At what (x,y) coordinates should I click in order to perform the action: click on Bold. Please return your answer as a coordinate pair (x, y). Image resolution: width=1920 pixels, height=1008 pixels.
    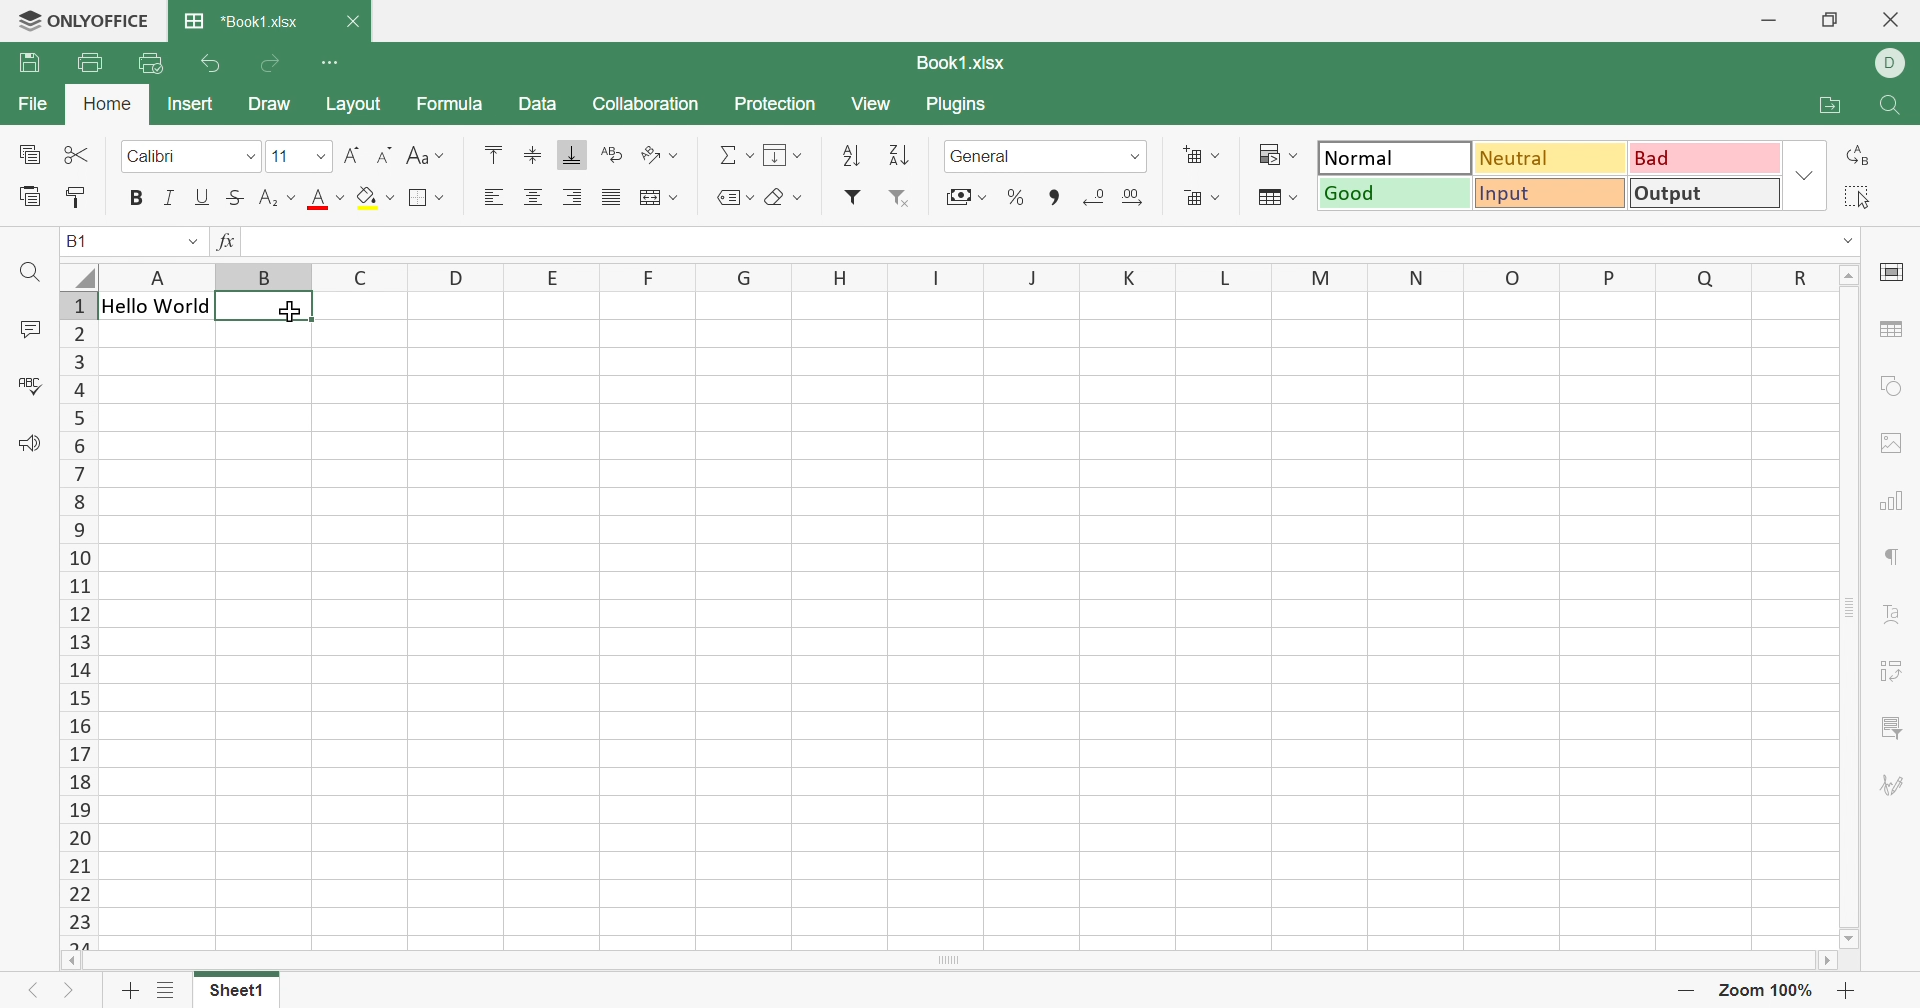
    Looking at the image, I should click on (139, 198).